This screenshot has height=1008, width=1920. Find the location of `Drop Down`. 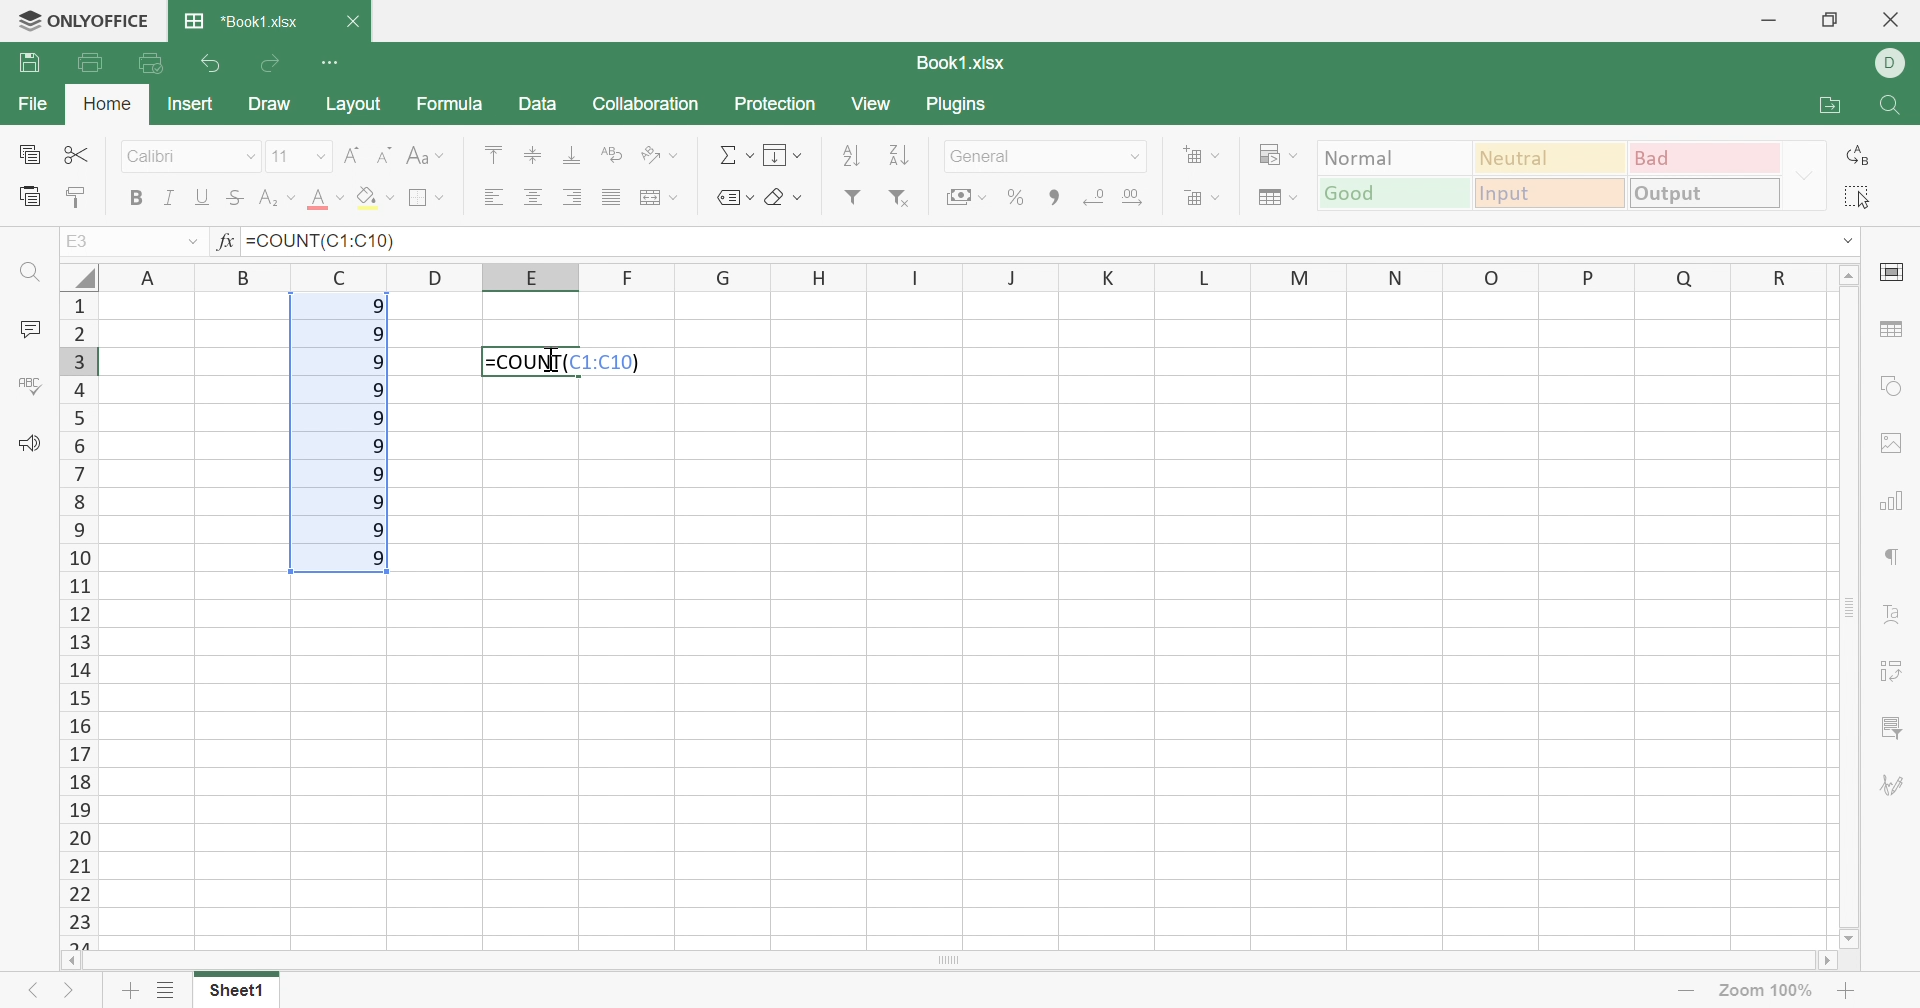

Drop Down is located at coordinates (1136, 158).